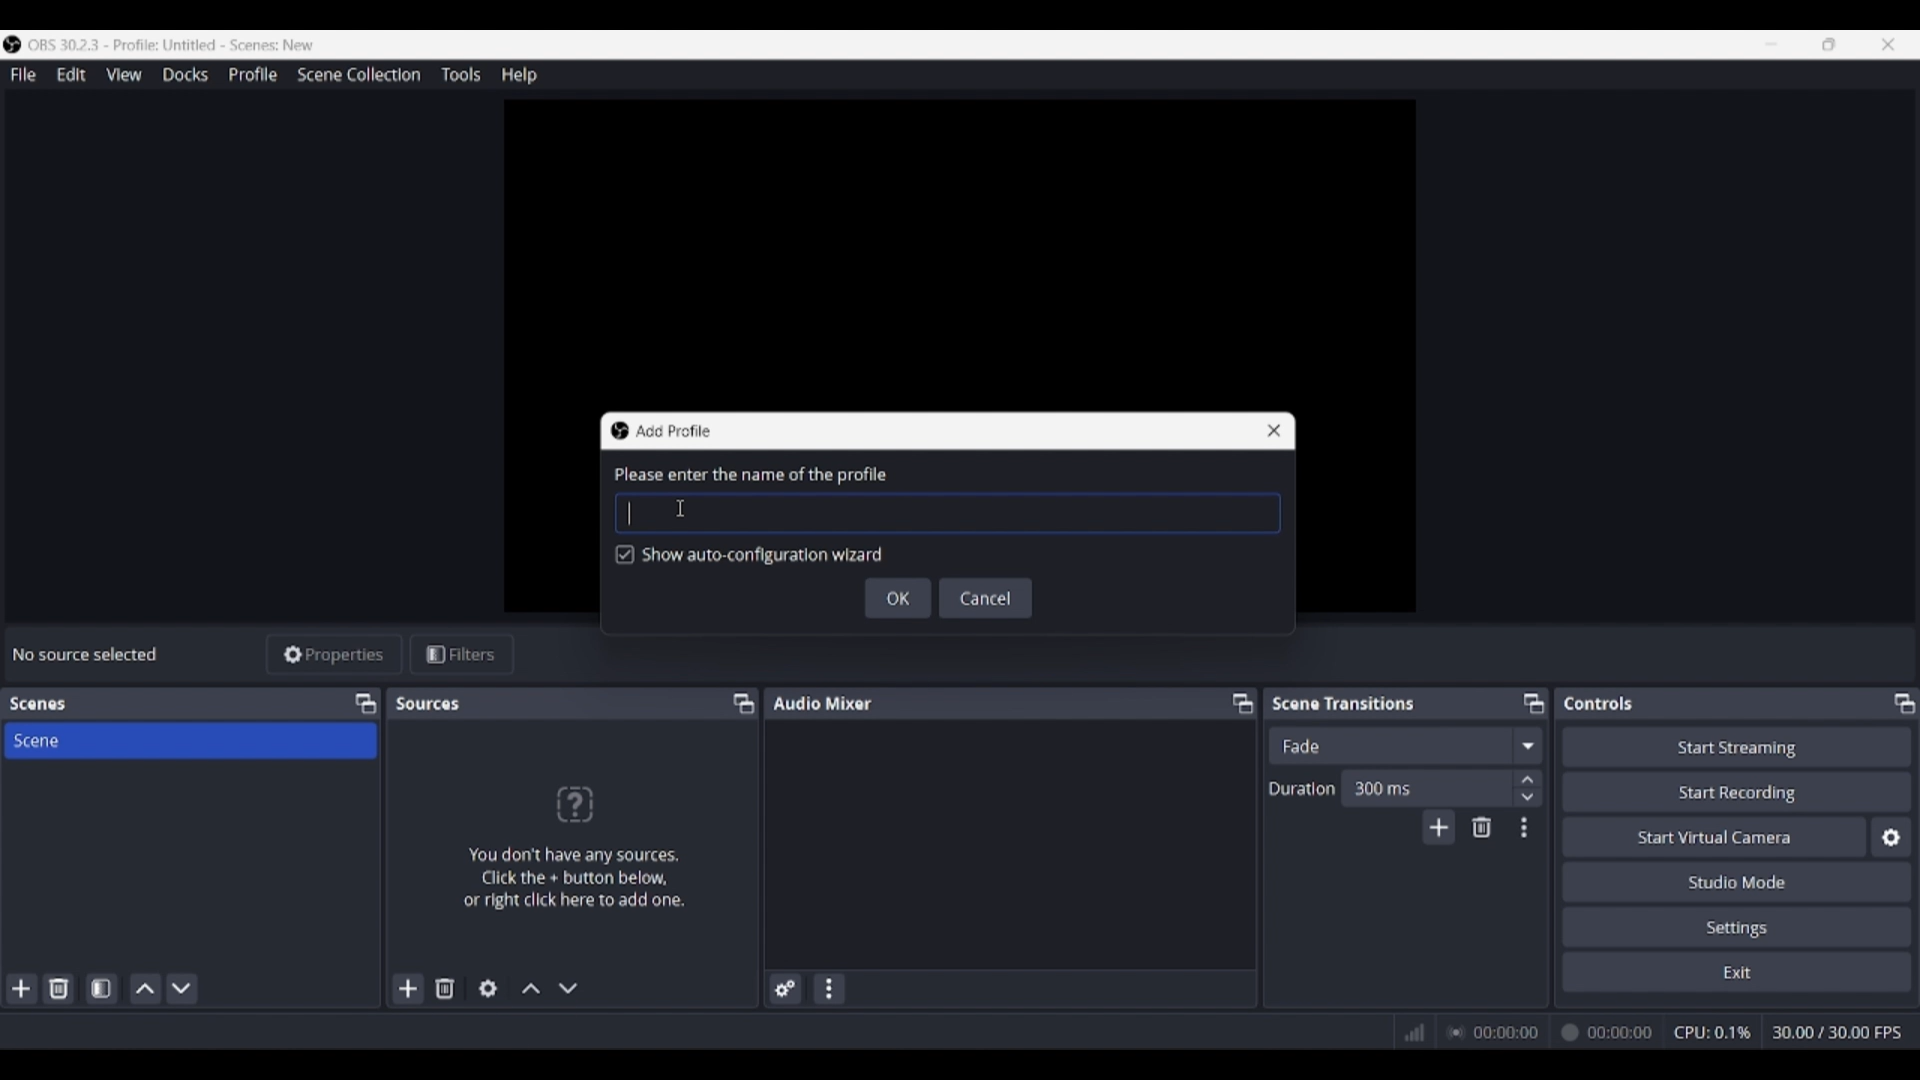 Image resolution: width=1920 pixels, height=1080 pixels. Describe the element at coordinates (683, 506) in the screenshot. I see `Cursor` at that location.